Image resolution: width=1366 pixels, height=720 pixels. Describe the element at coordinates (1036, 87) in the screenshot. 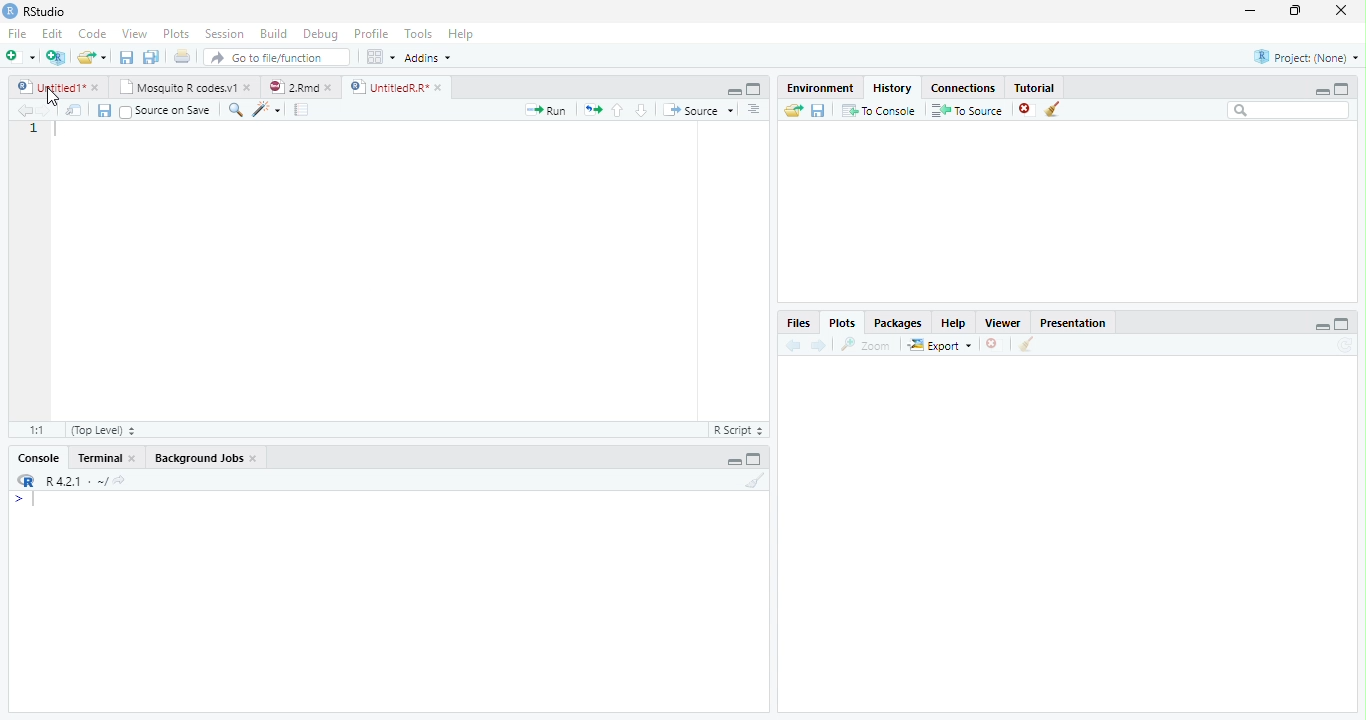

I see `Tutorial` at that location.